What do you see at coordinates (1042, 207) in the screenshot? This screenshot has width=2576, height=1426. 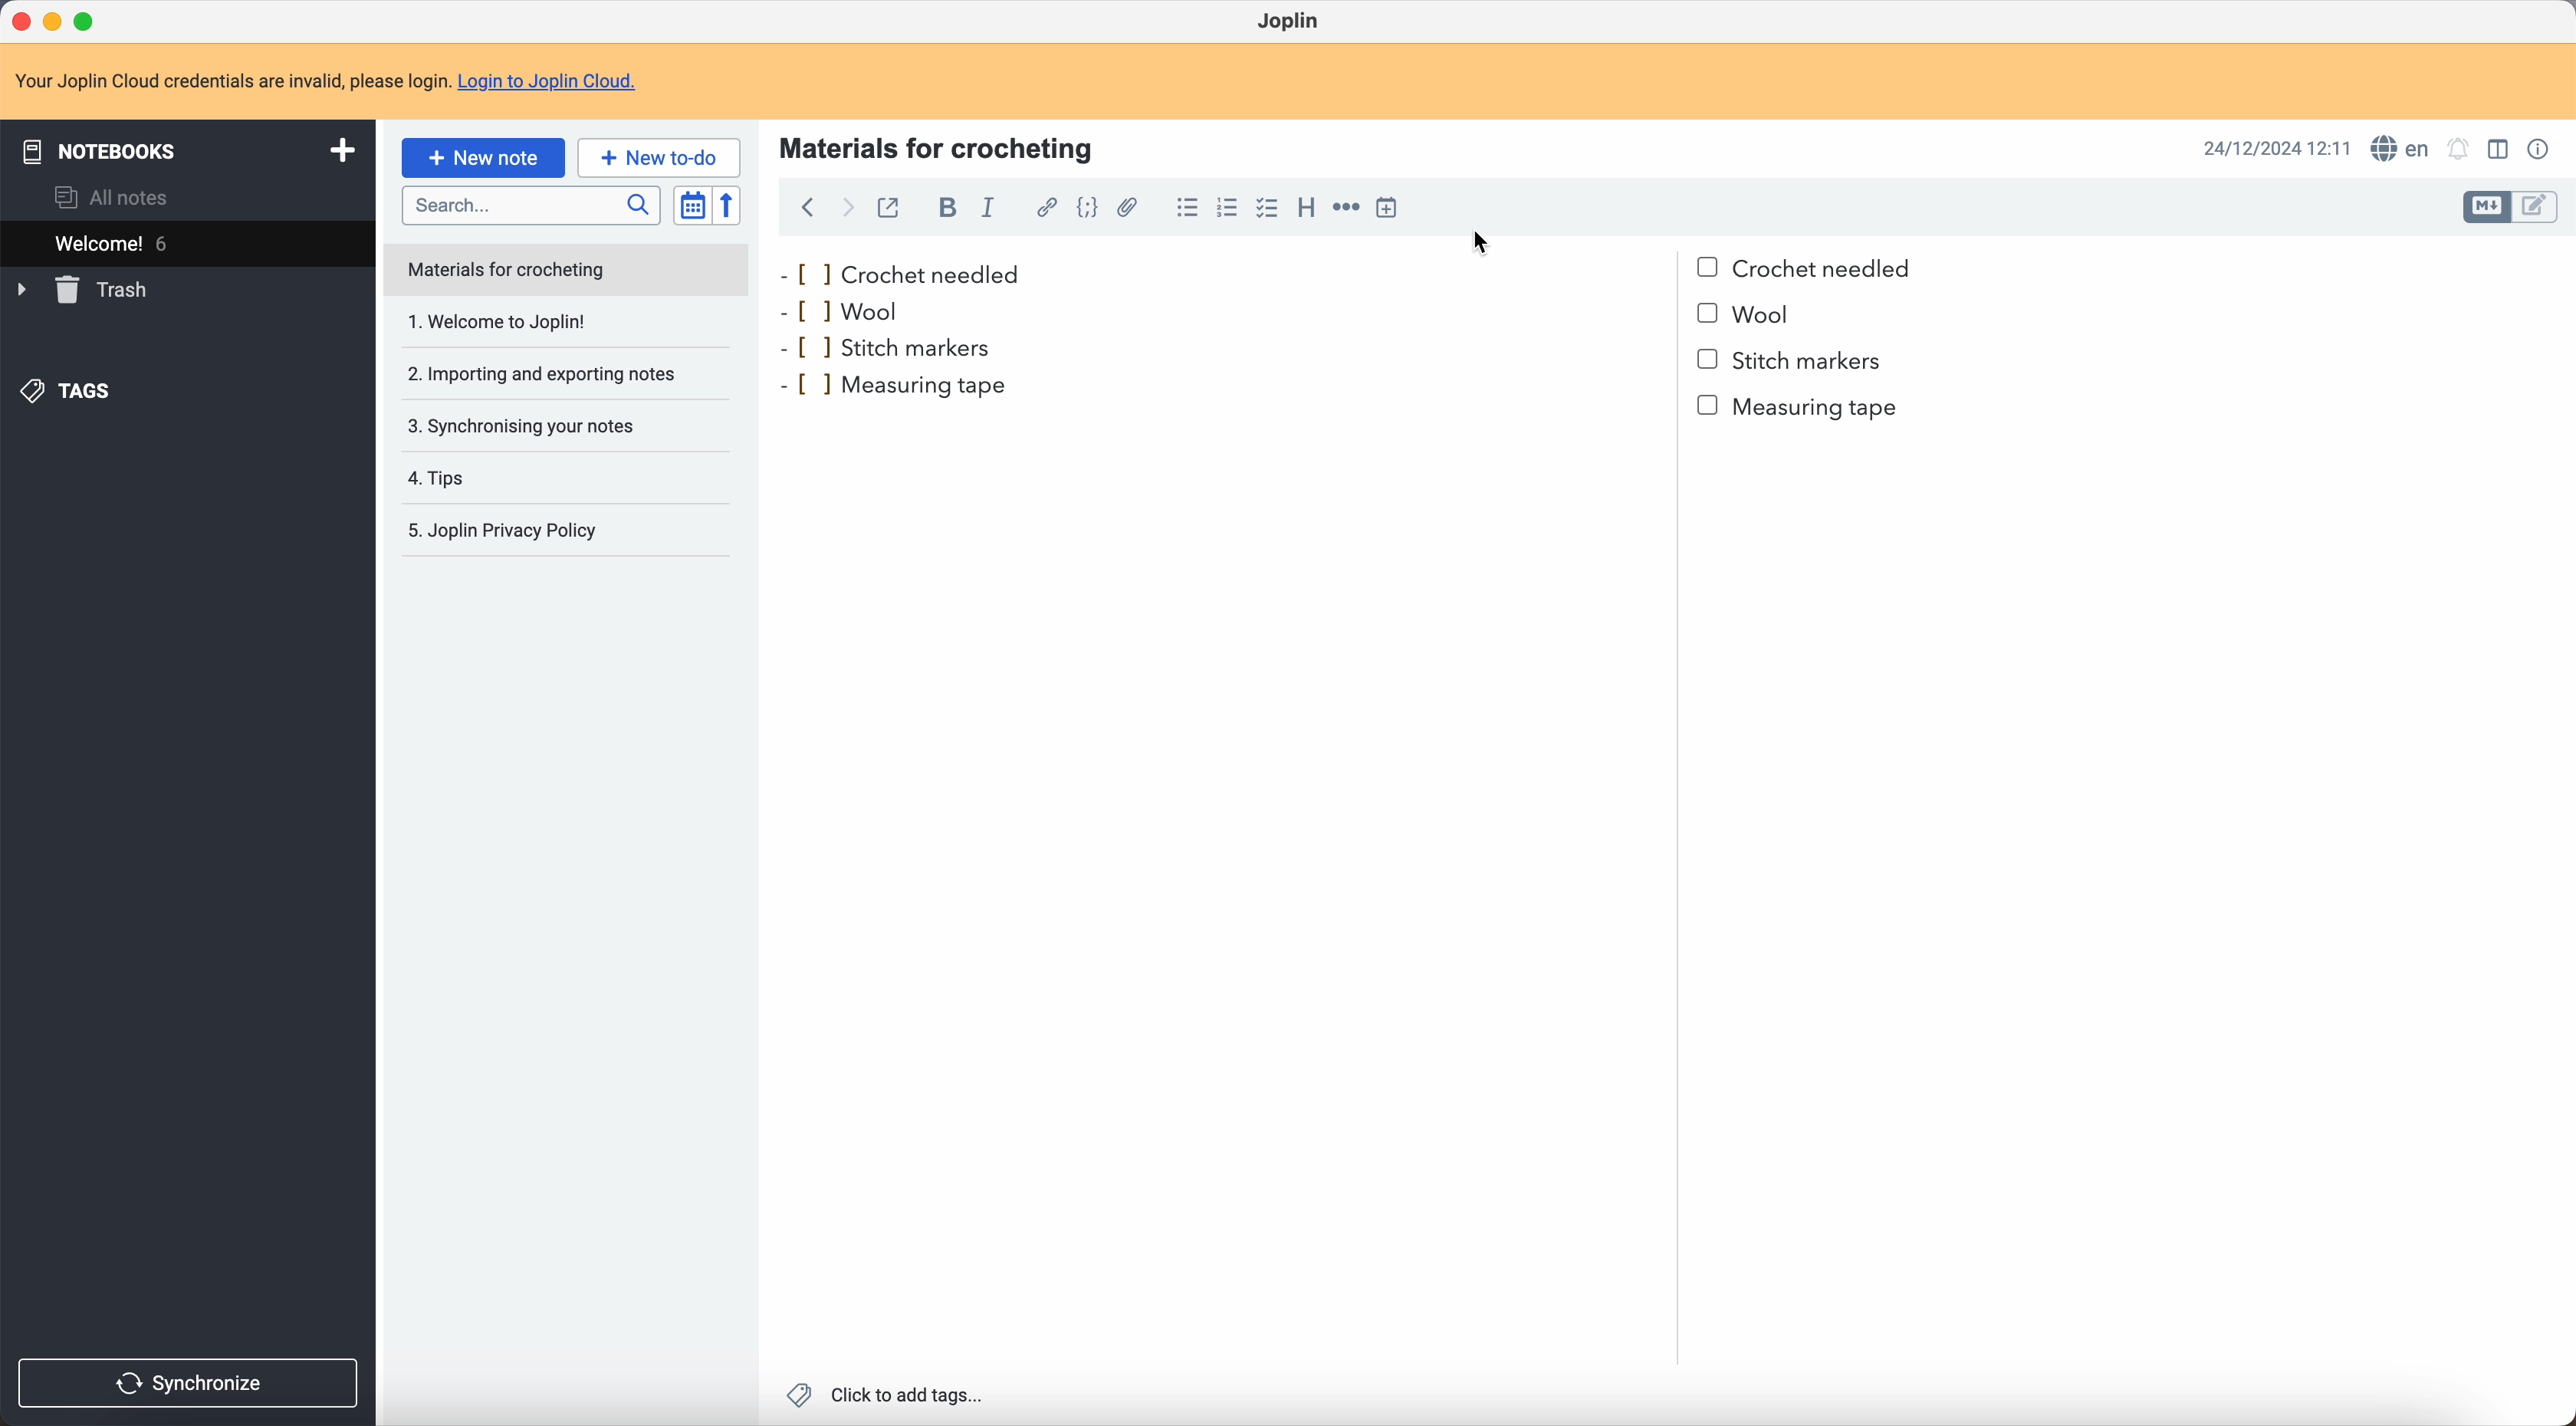 I see `hyperlink` at bounding box center [1042, 207].